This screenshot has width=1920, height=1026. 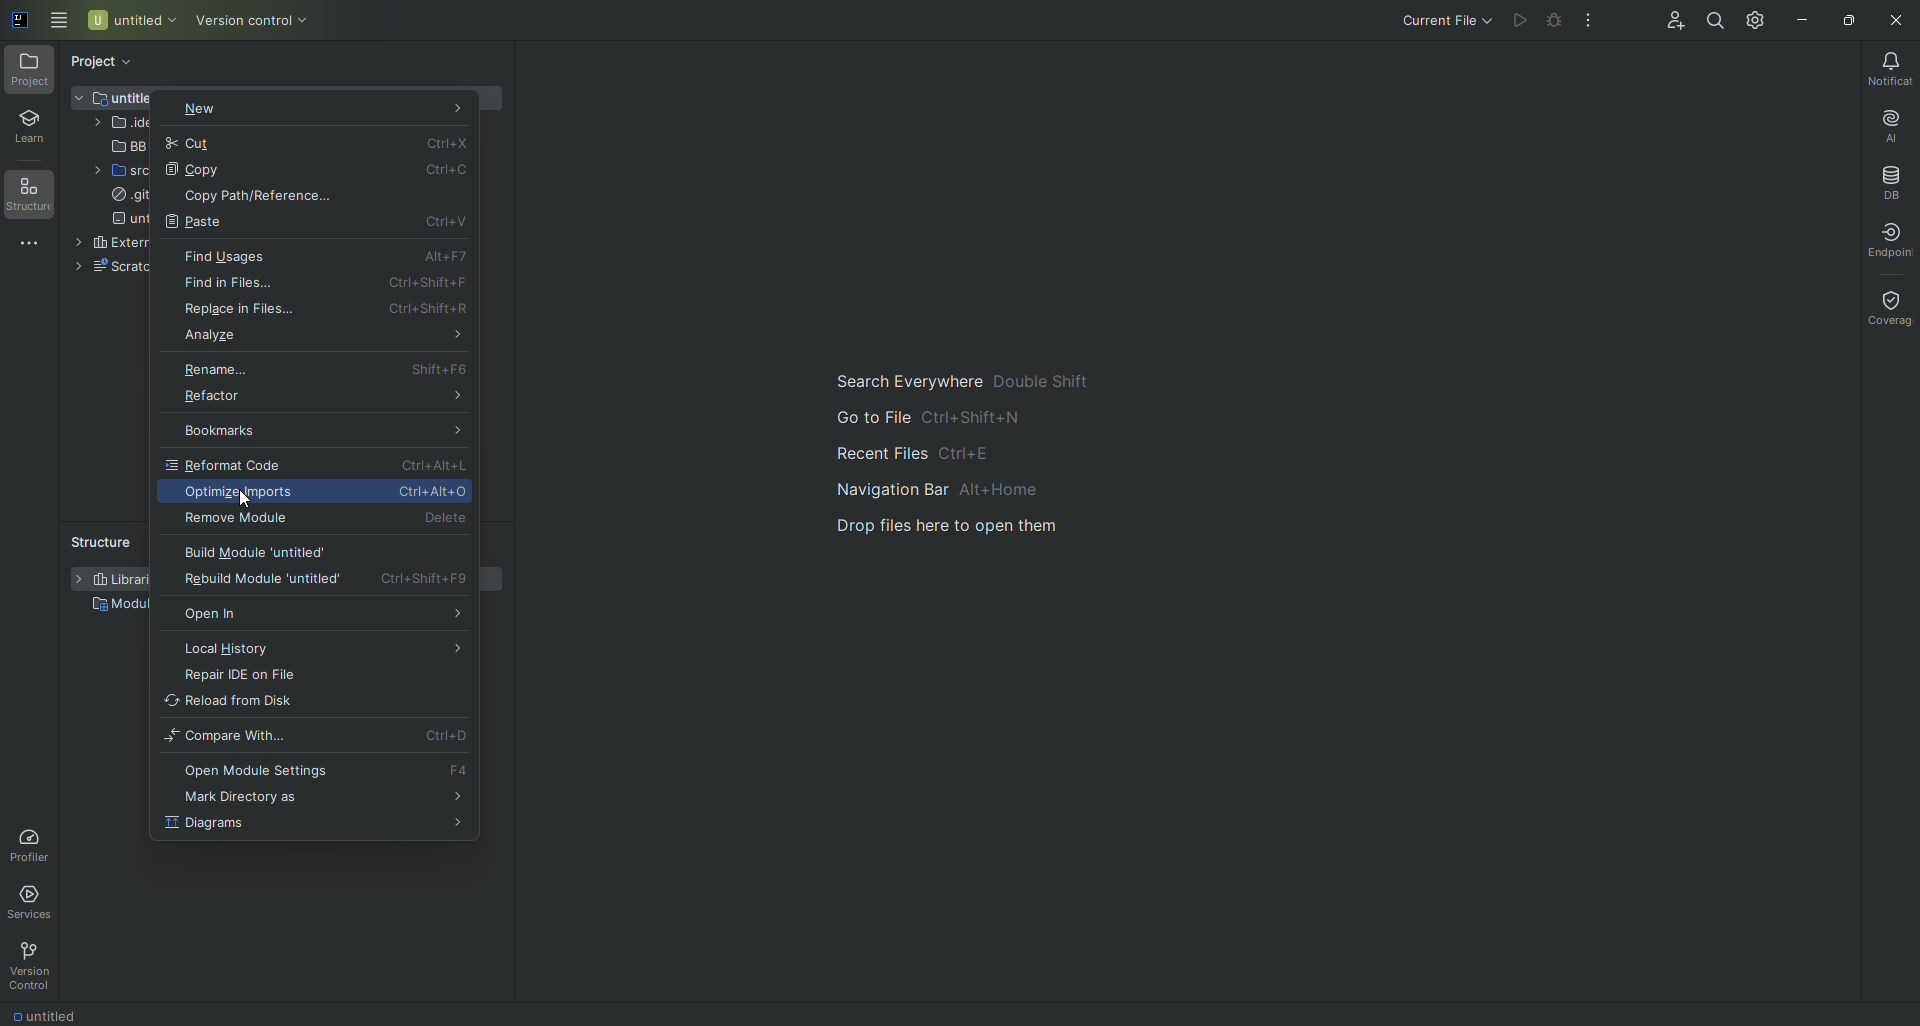 What do you see at coordinates (332, 770) in the screenshot?
I see `Open Module Settings` at bounding box center [332, 770].